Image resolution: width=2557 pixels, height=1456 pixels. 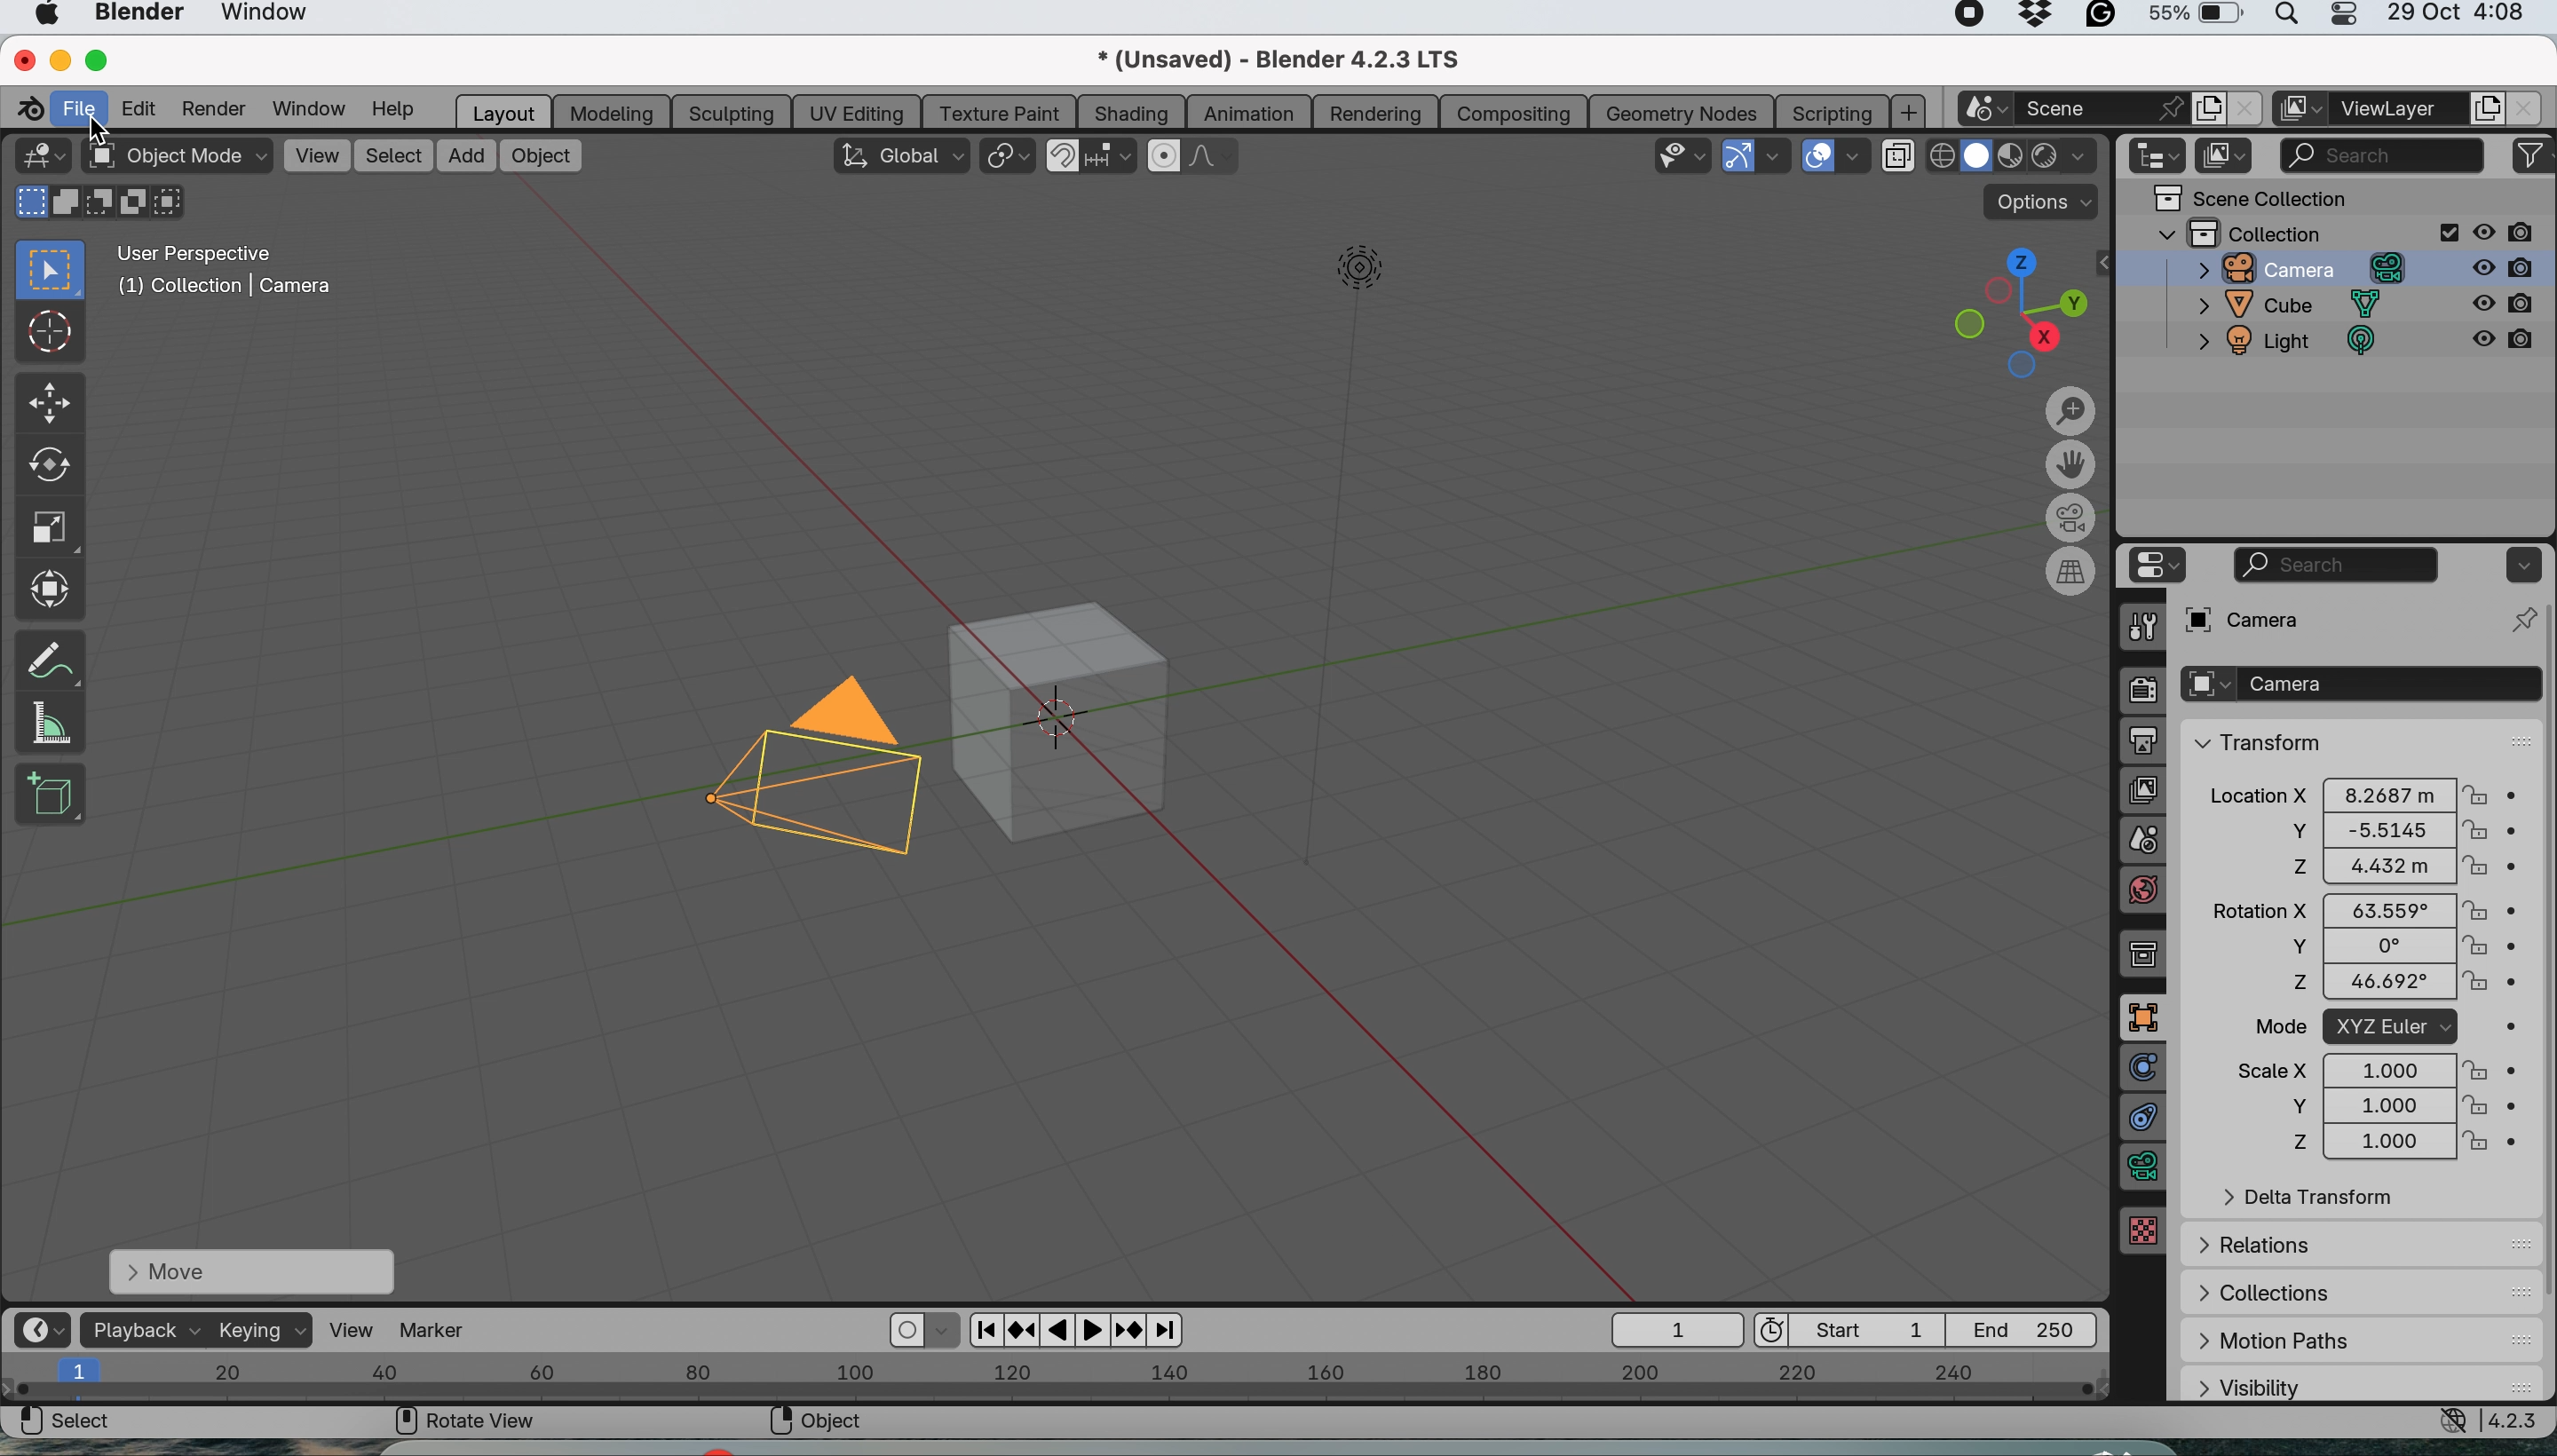 What do you see at coordinates (2283, 19) in the screenshot?
I see `spotlight search` at bounding box center [2283, 19].